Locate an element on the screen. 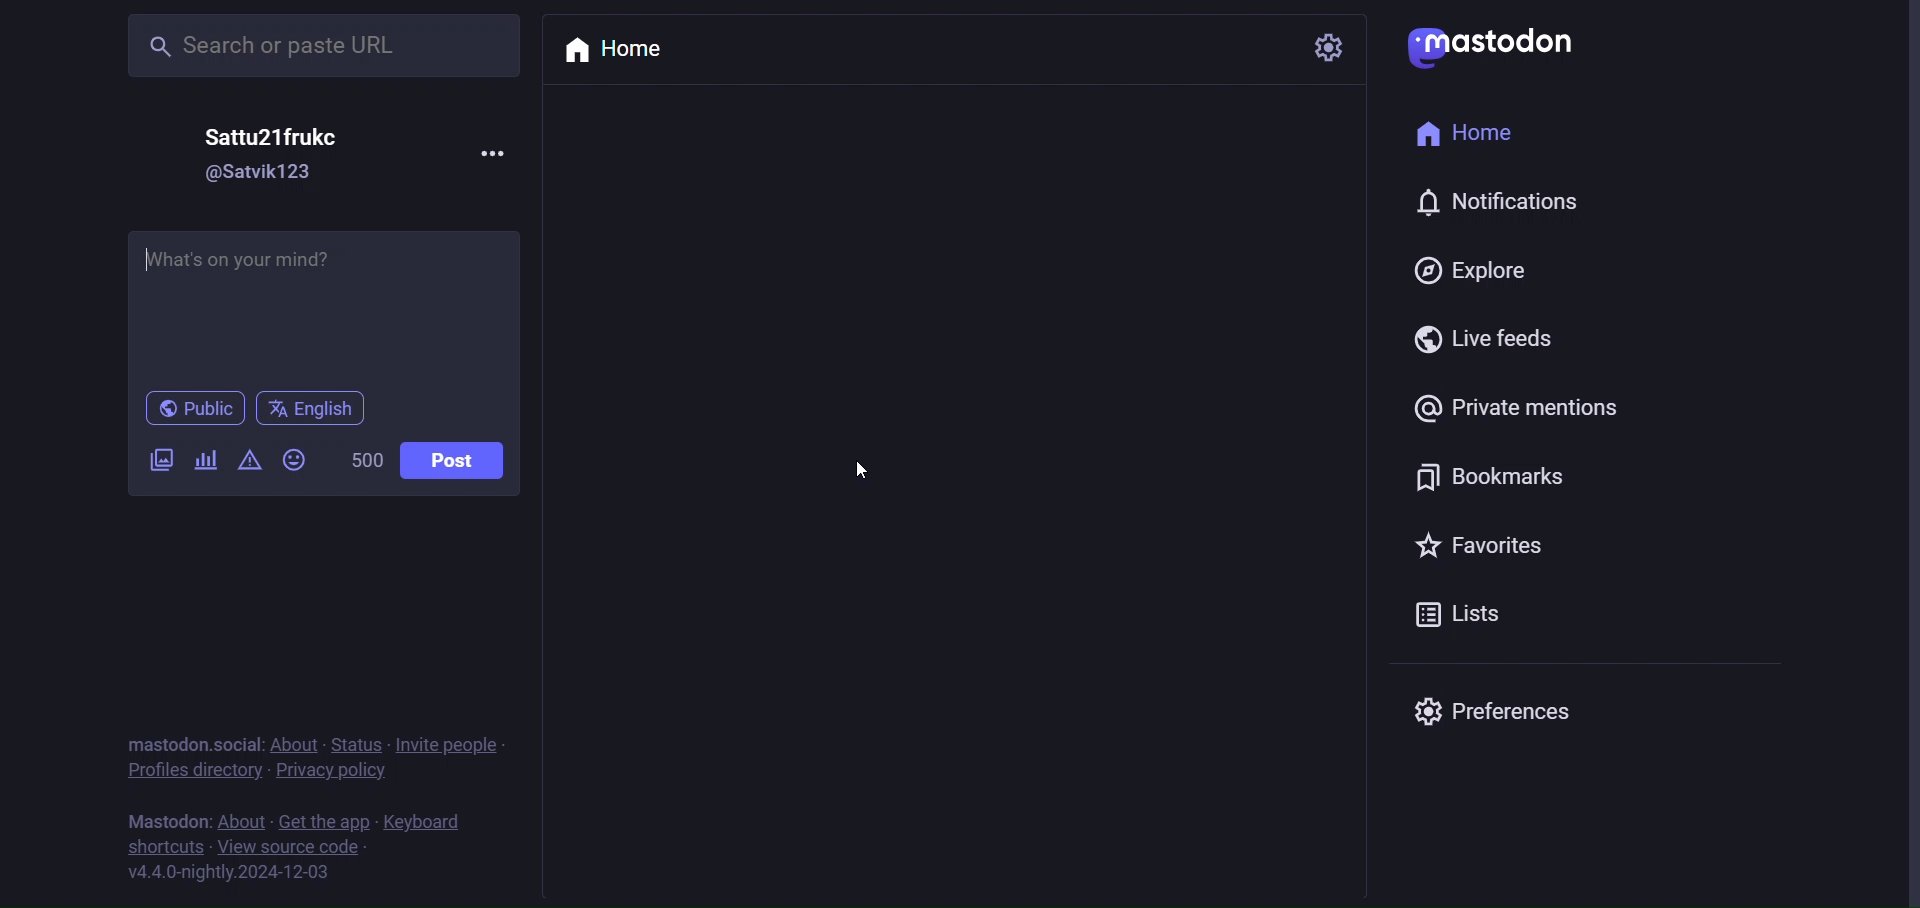 Image resolution: width=1920 pixels, height=908 pixels. source code is located at coordinates (293, 848).